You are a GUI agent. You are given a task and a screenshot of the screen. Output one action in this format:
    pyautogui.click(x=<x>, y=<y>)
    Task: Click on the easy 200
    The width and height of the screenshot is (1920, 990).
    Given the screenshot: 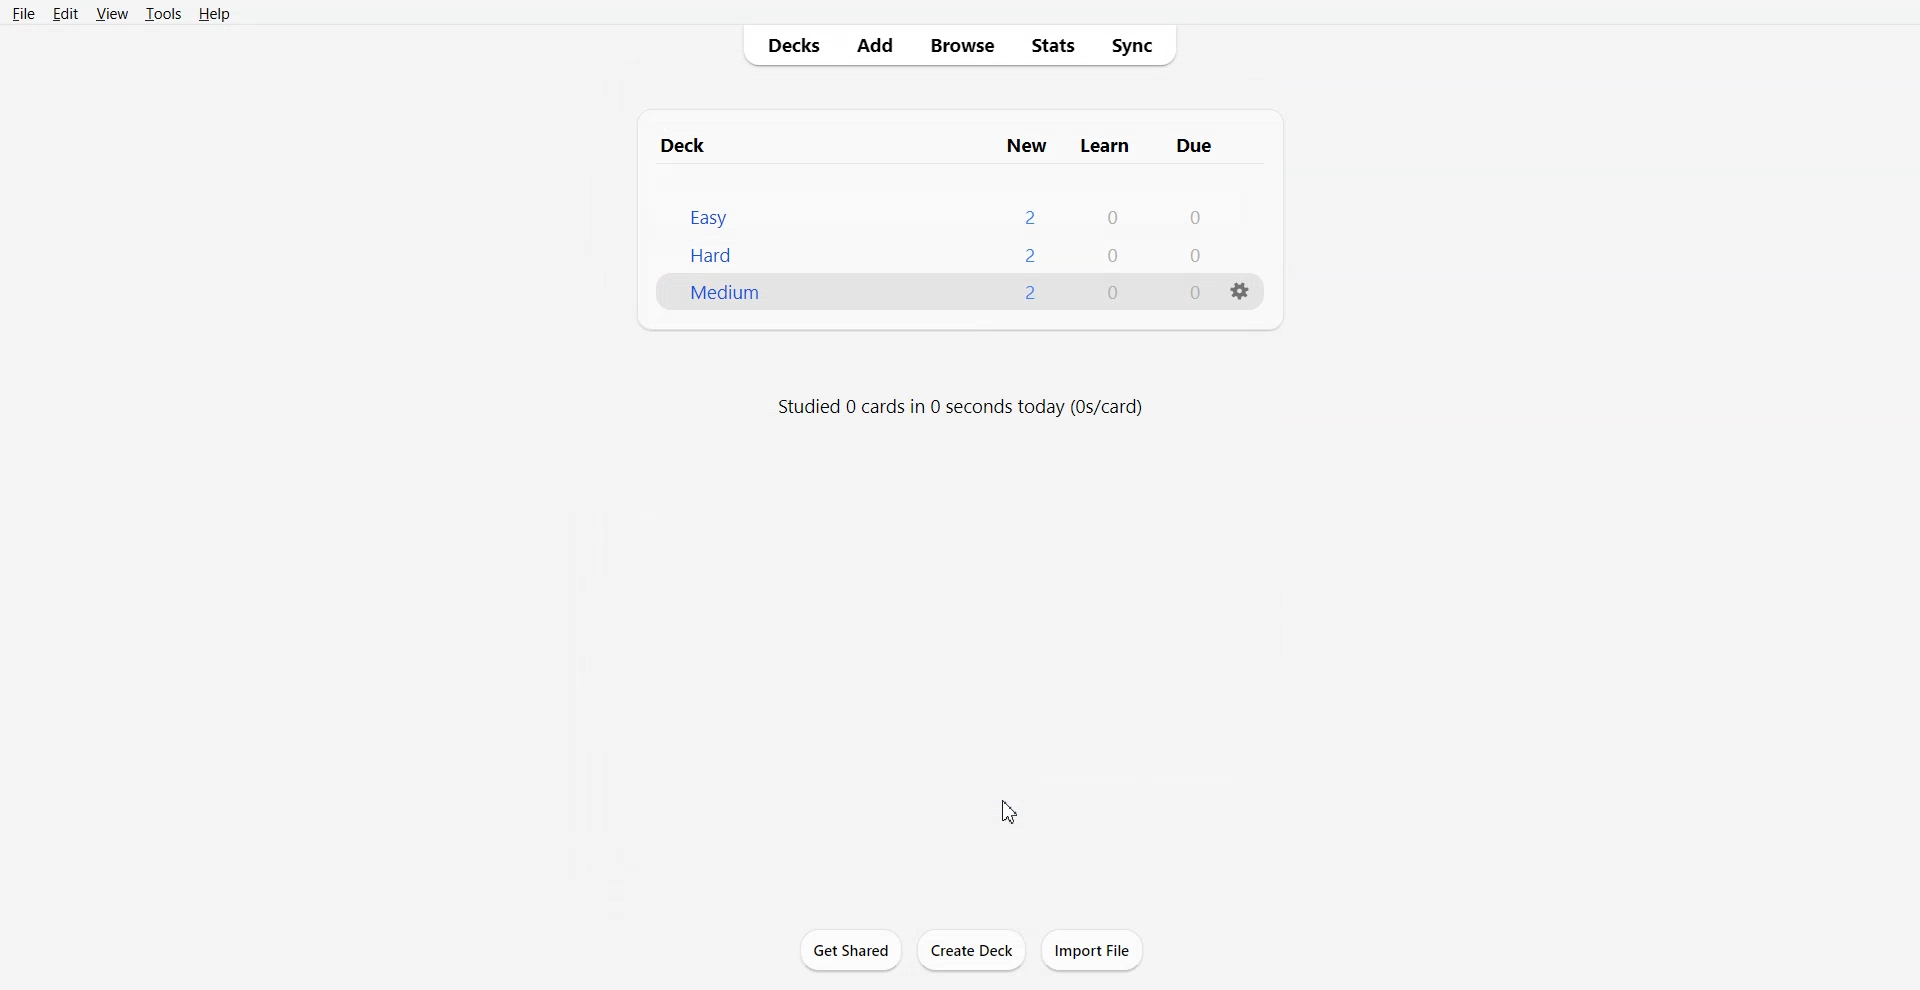 What is the action you would take?
    pyautogui.click(x=925, y=250)
    